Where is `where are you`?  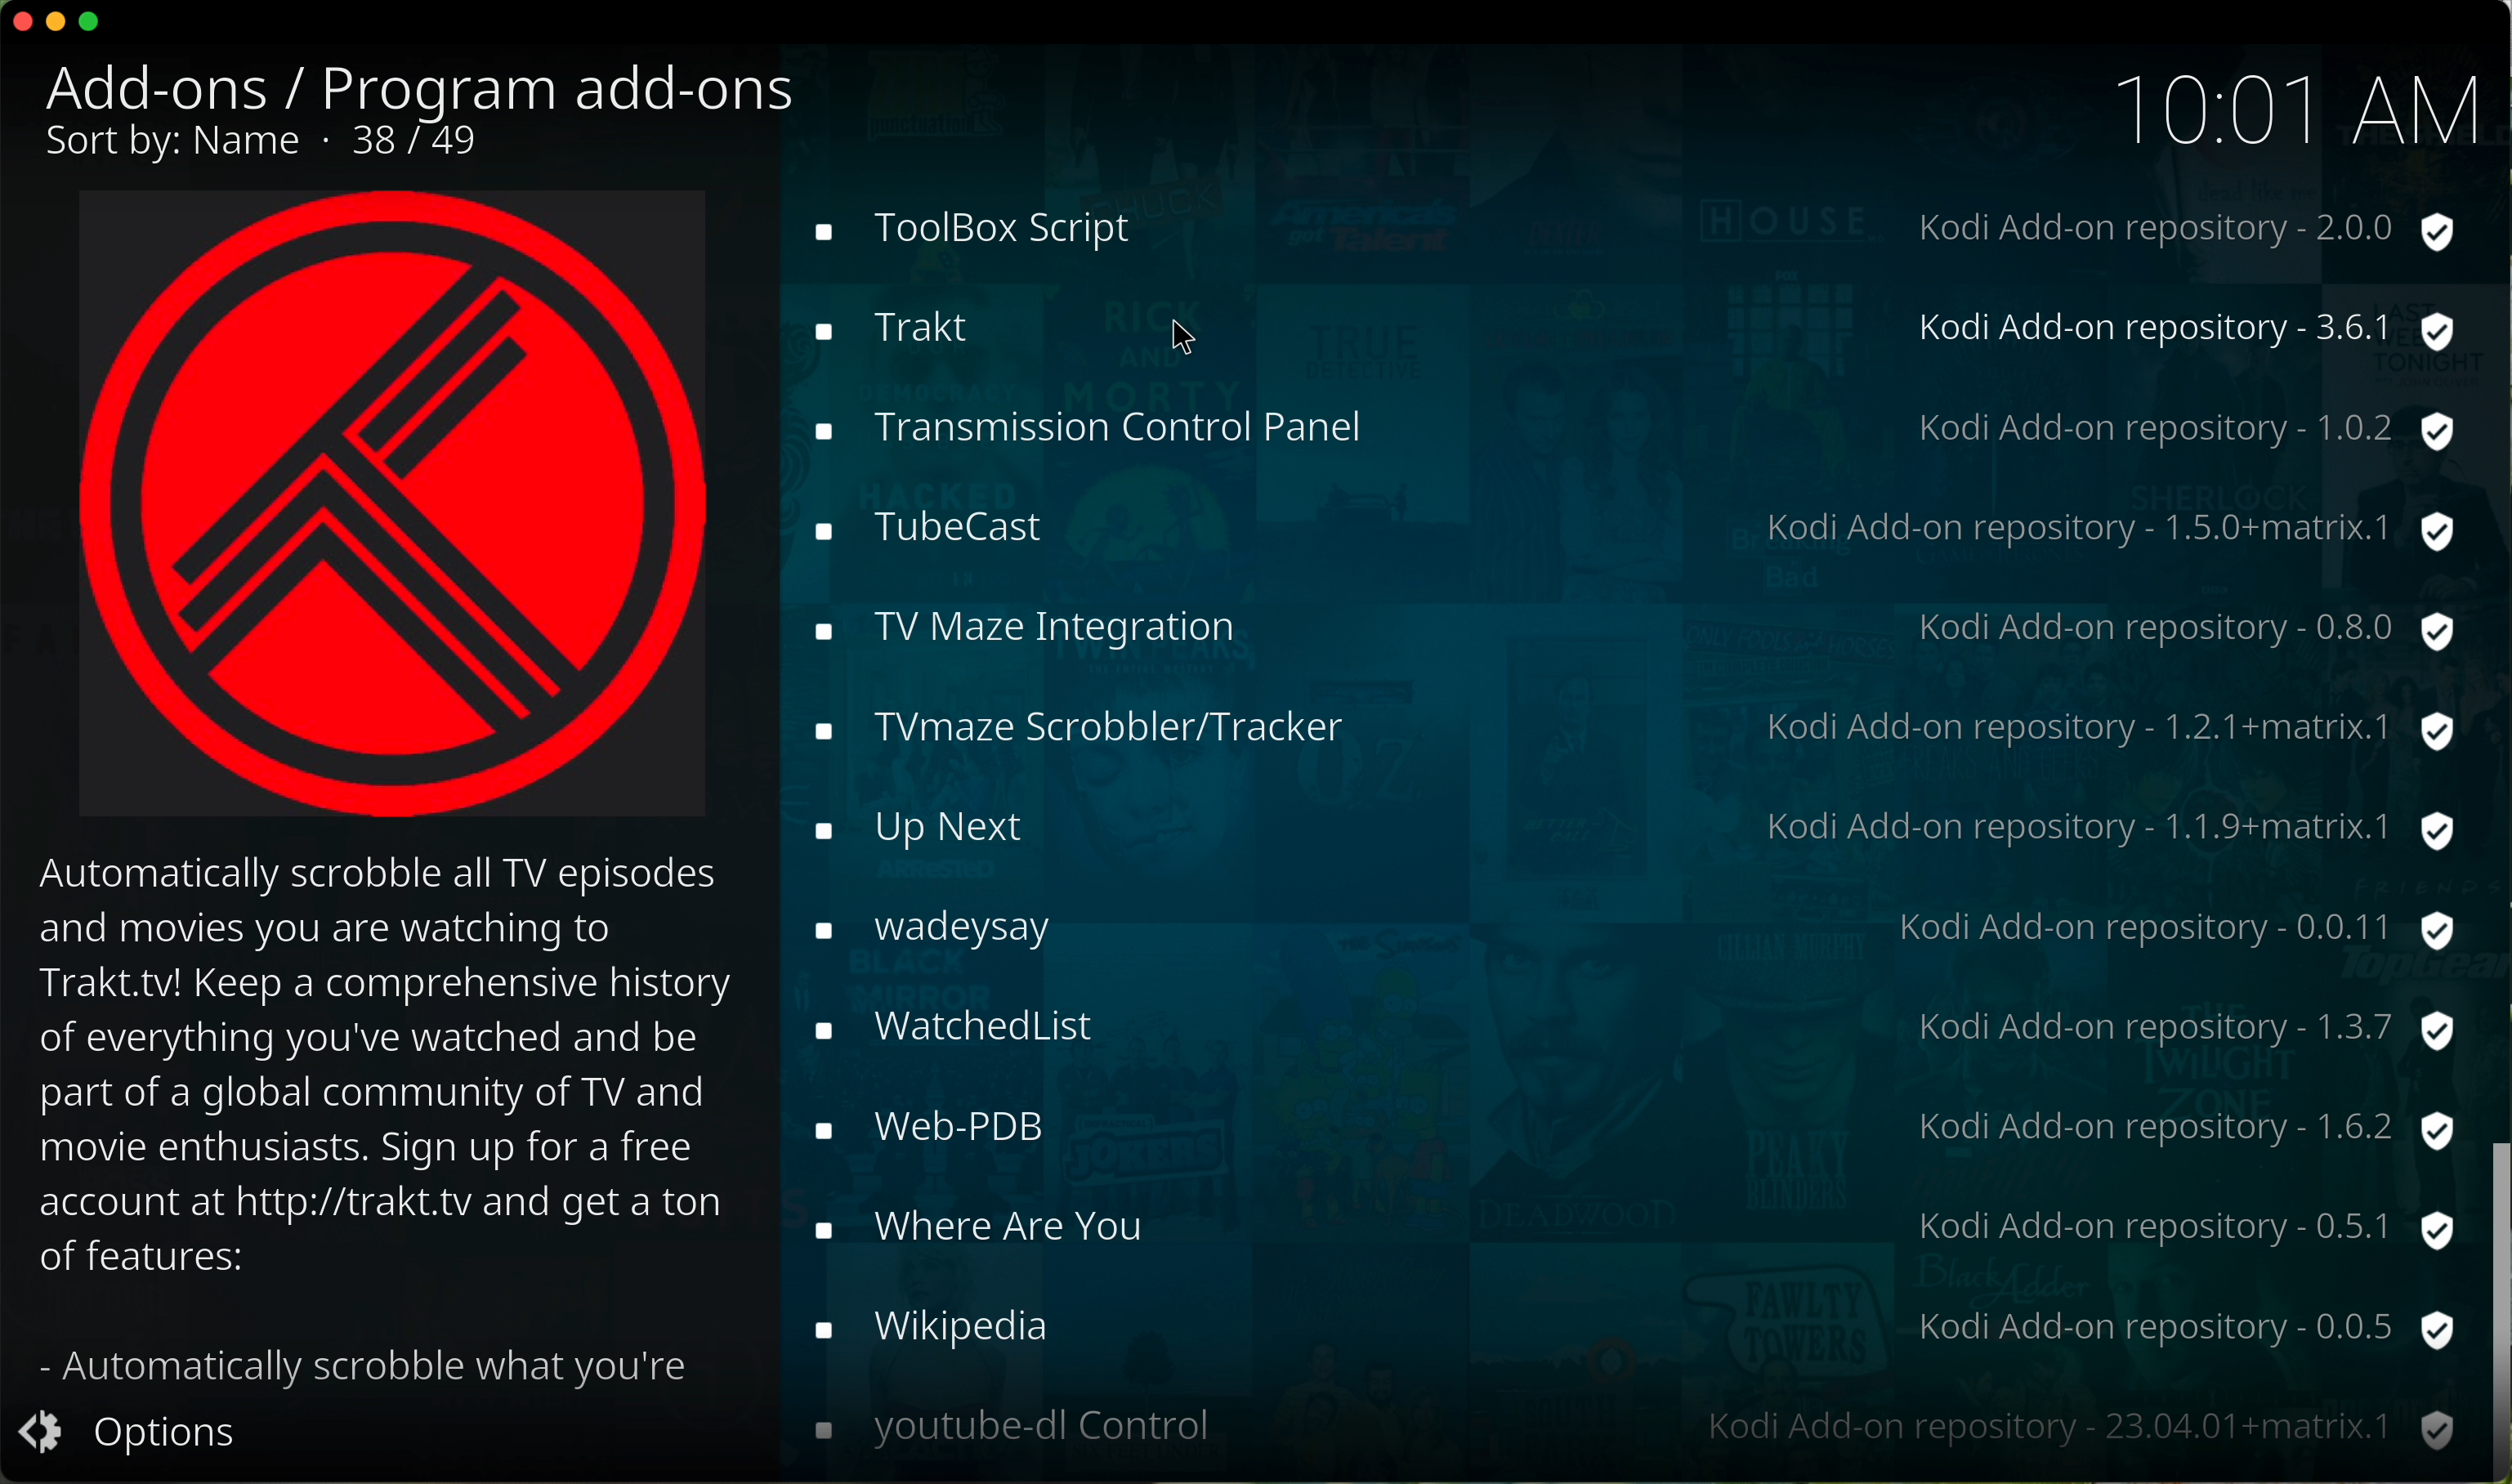 where are you is located at coordinates (1637, 1224).